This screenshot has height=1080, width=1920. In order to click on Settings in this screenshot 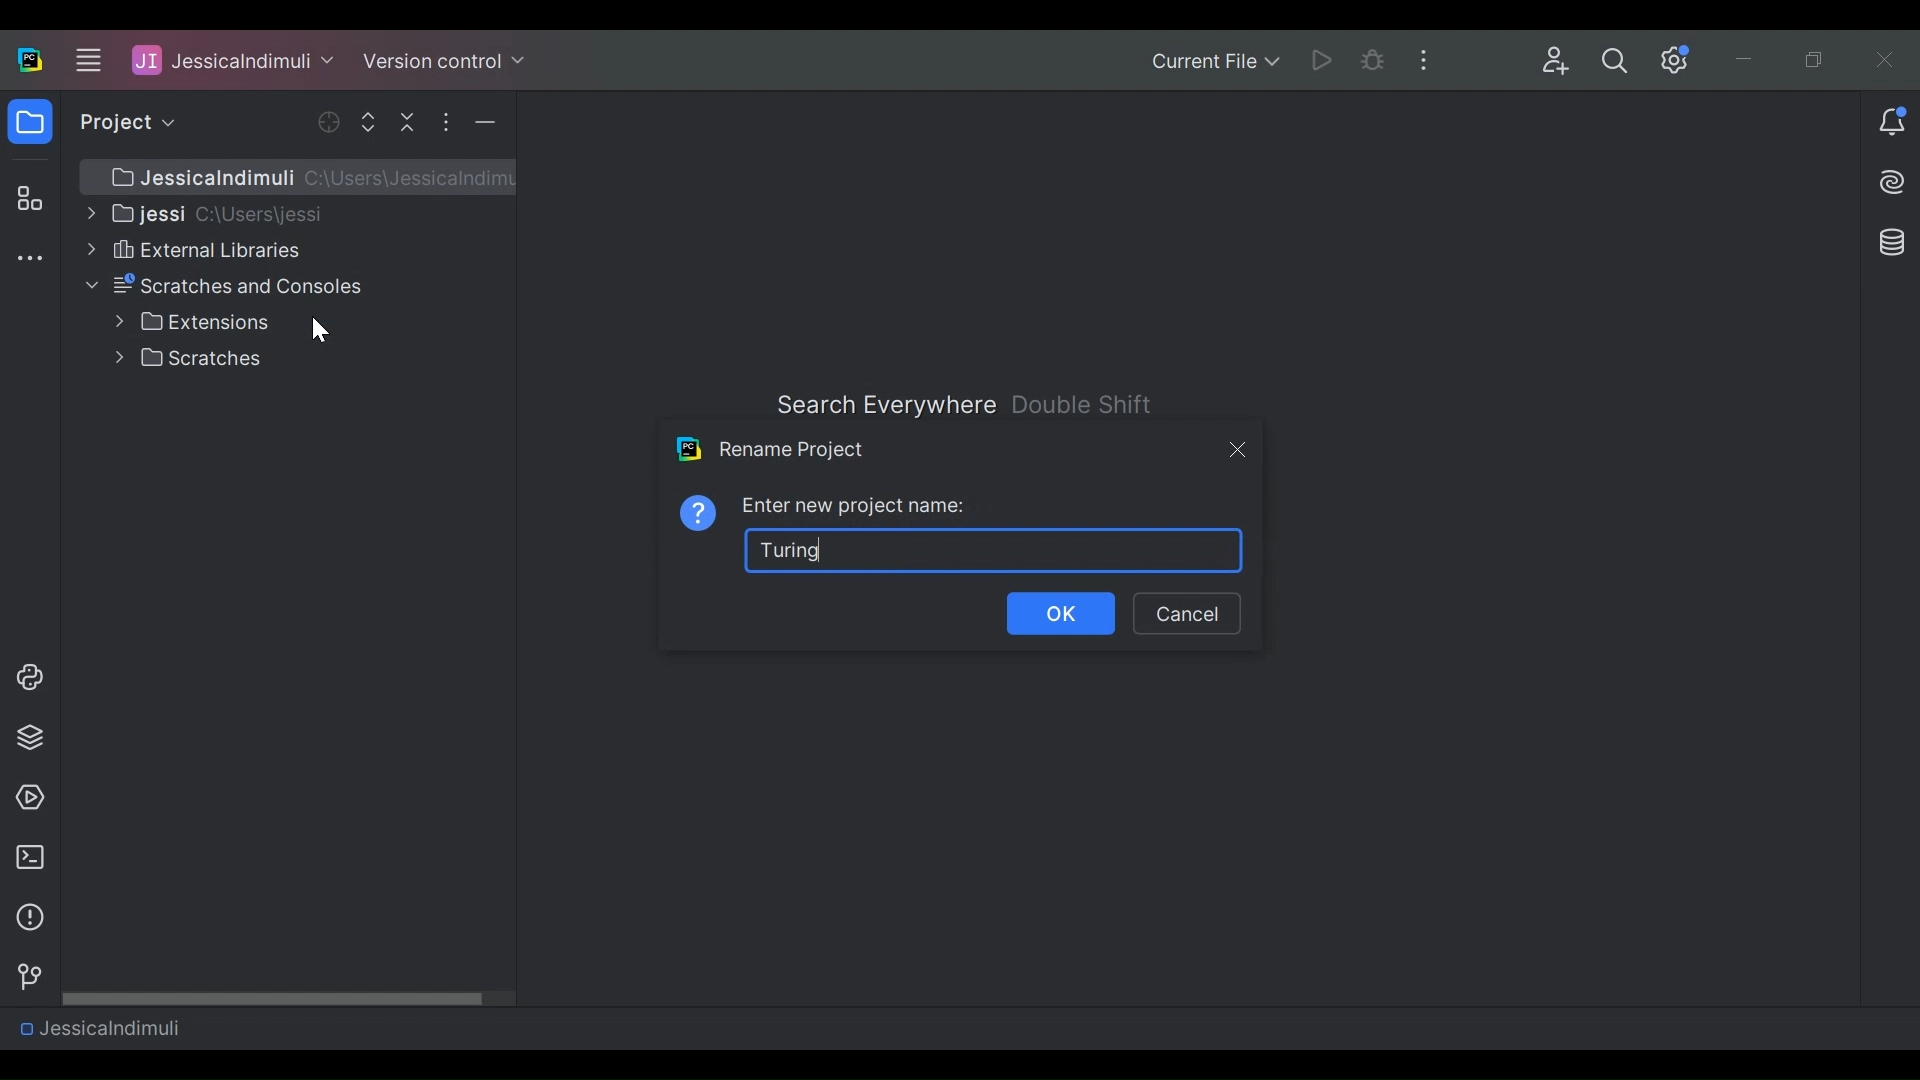, I will do `click(1676, 60)`.